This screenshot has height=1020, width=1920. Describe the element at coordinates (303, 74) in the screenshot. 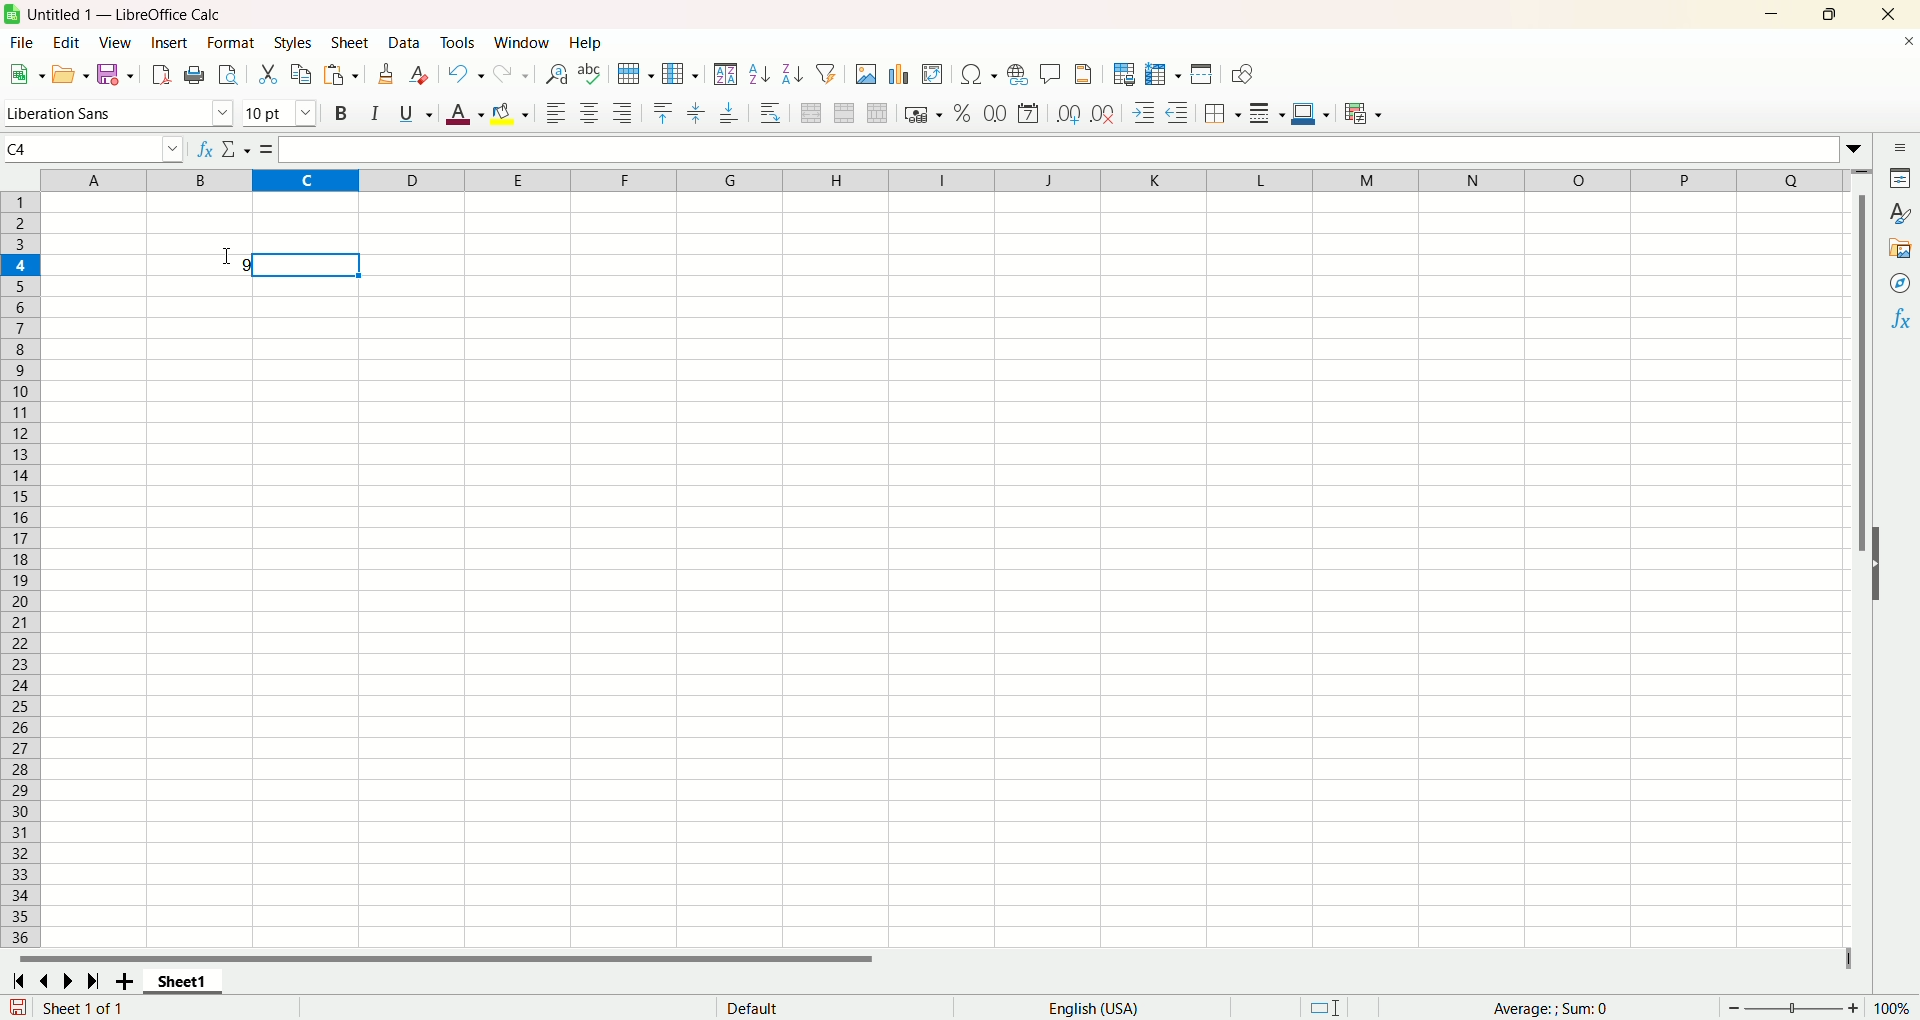

I see `copy` at that location.